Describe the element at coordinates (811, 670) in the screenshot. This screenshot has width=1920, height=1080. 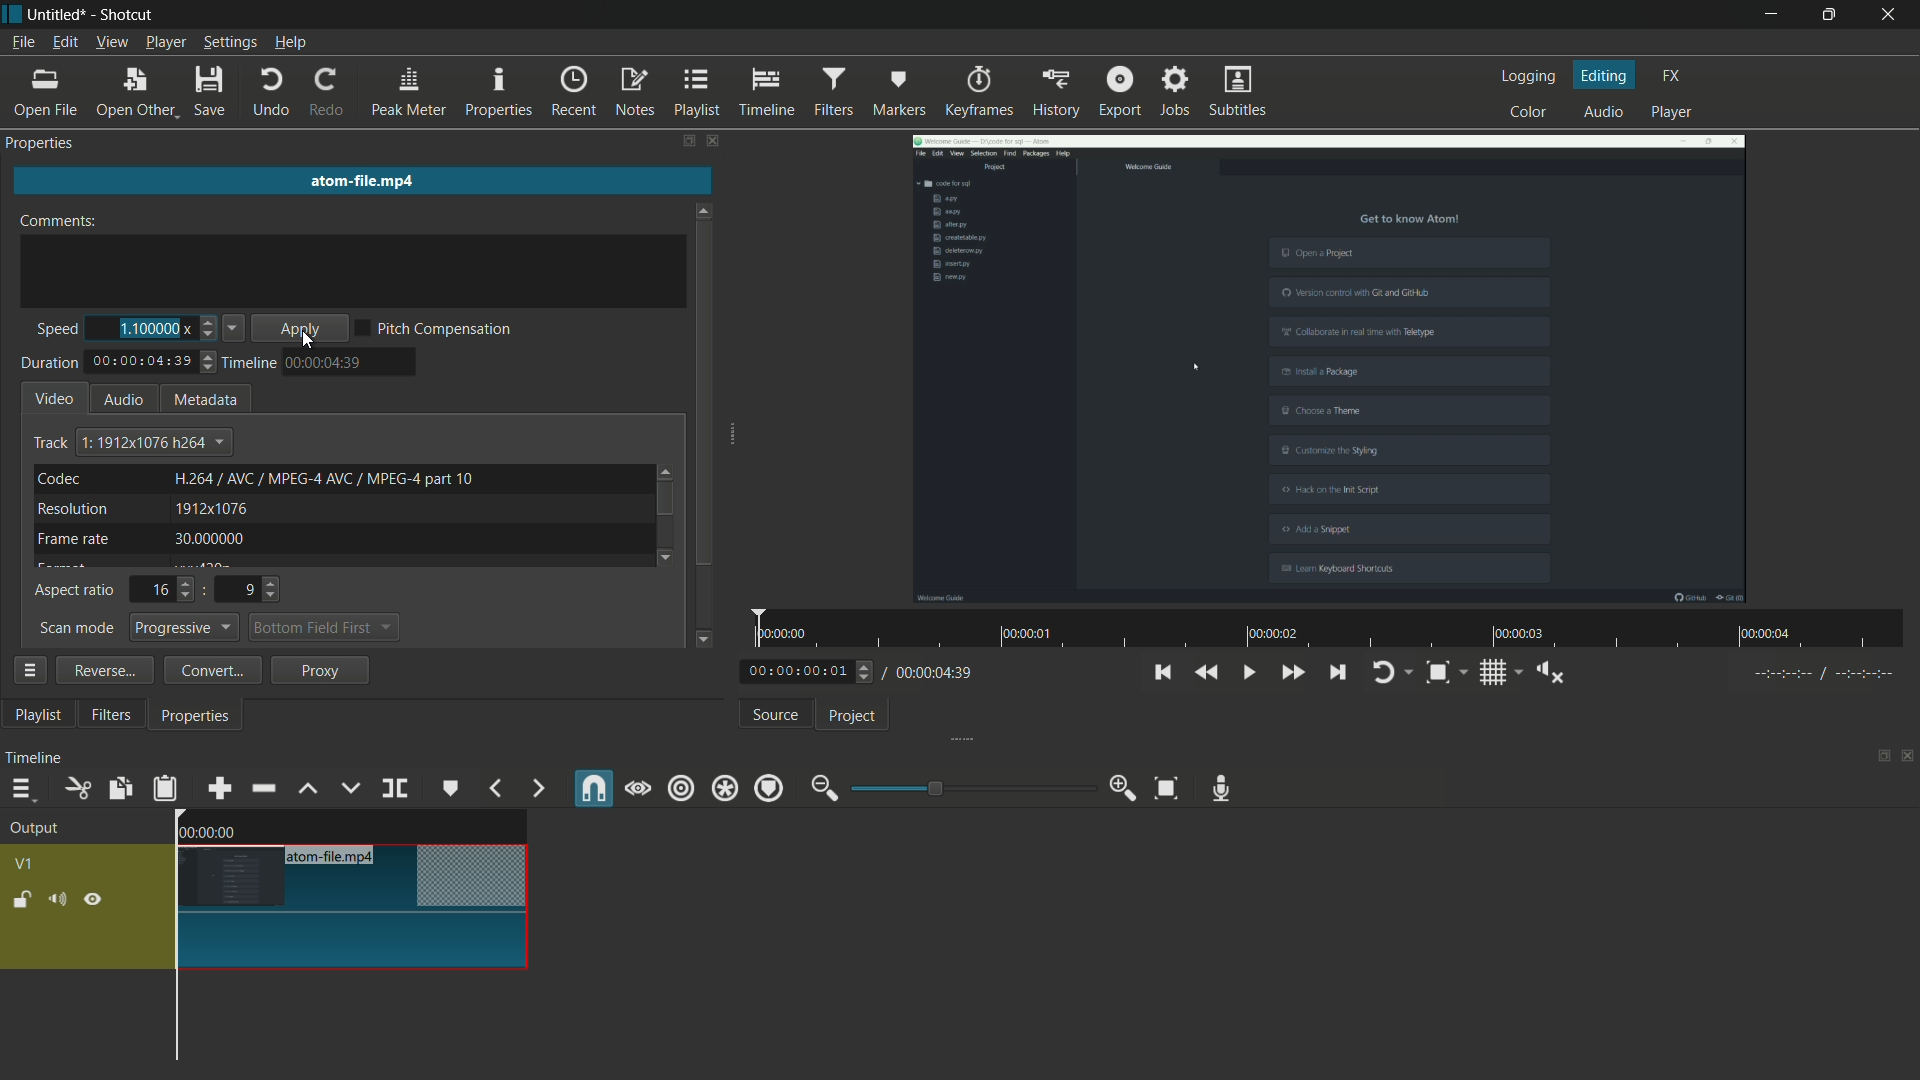
I see `adjust current time` at that location.